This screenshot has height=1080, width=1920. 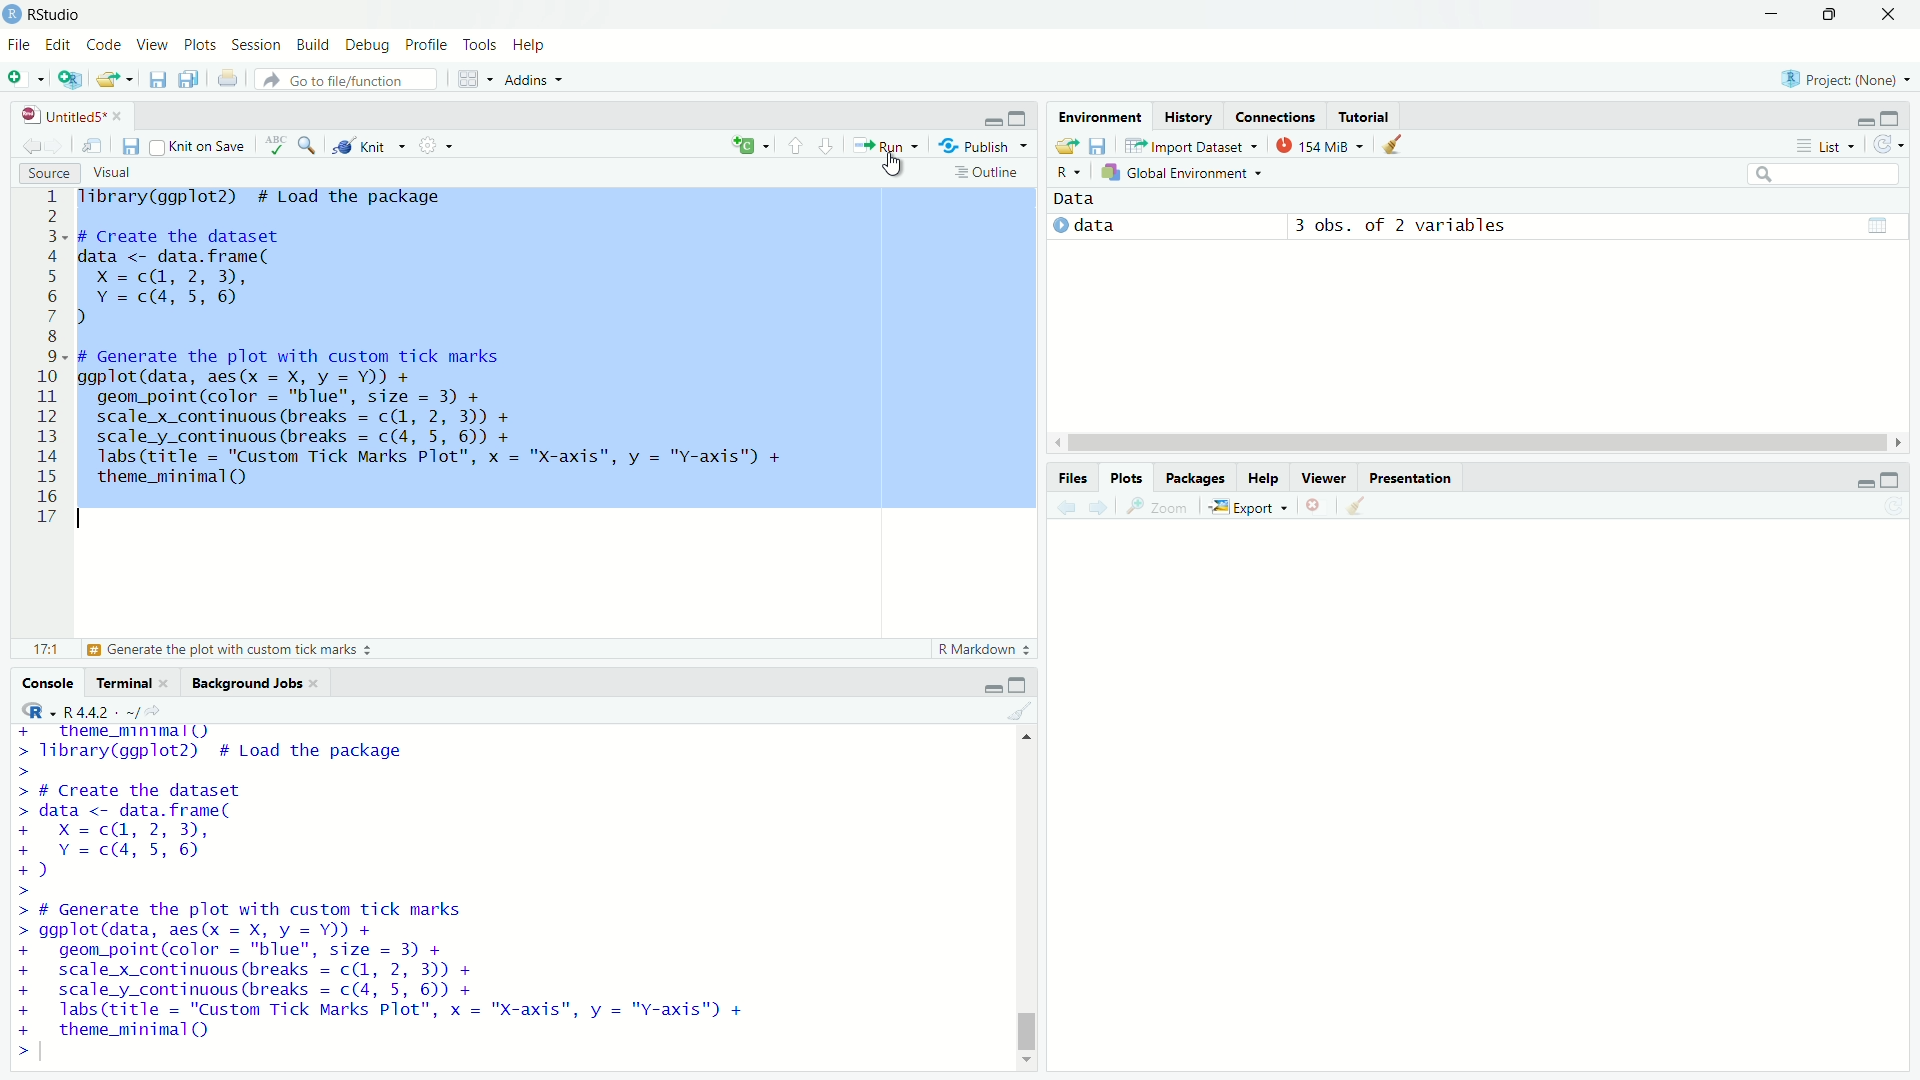 I want to click on import dataset, so click(x=1194, y=144).